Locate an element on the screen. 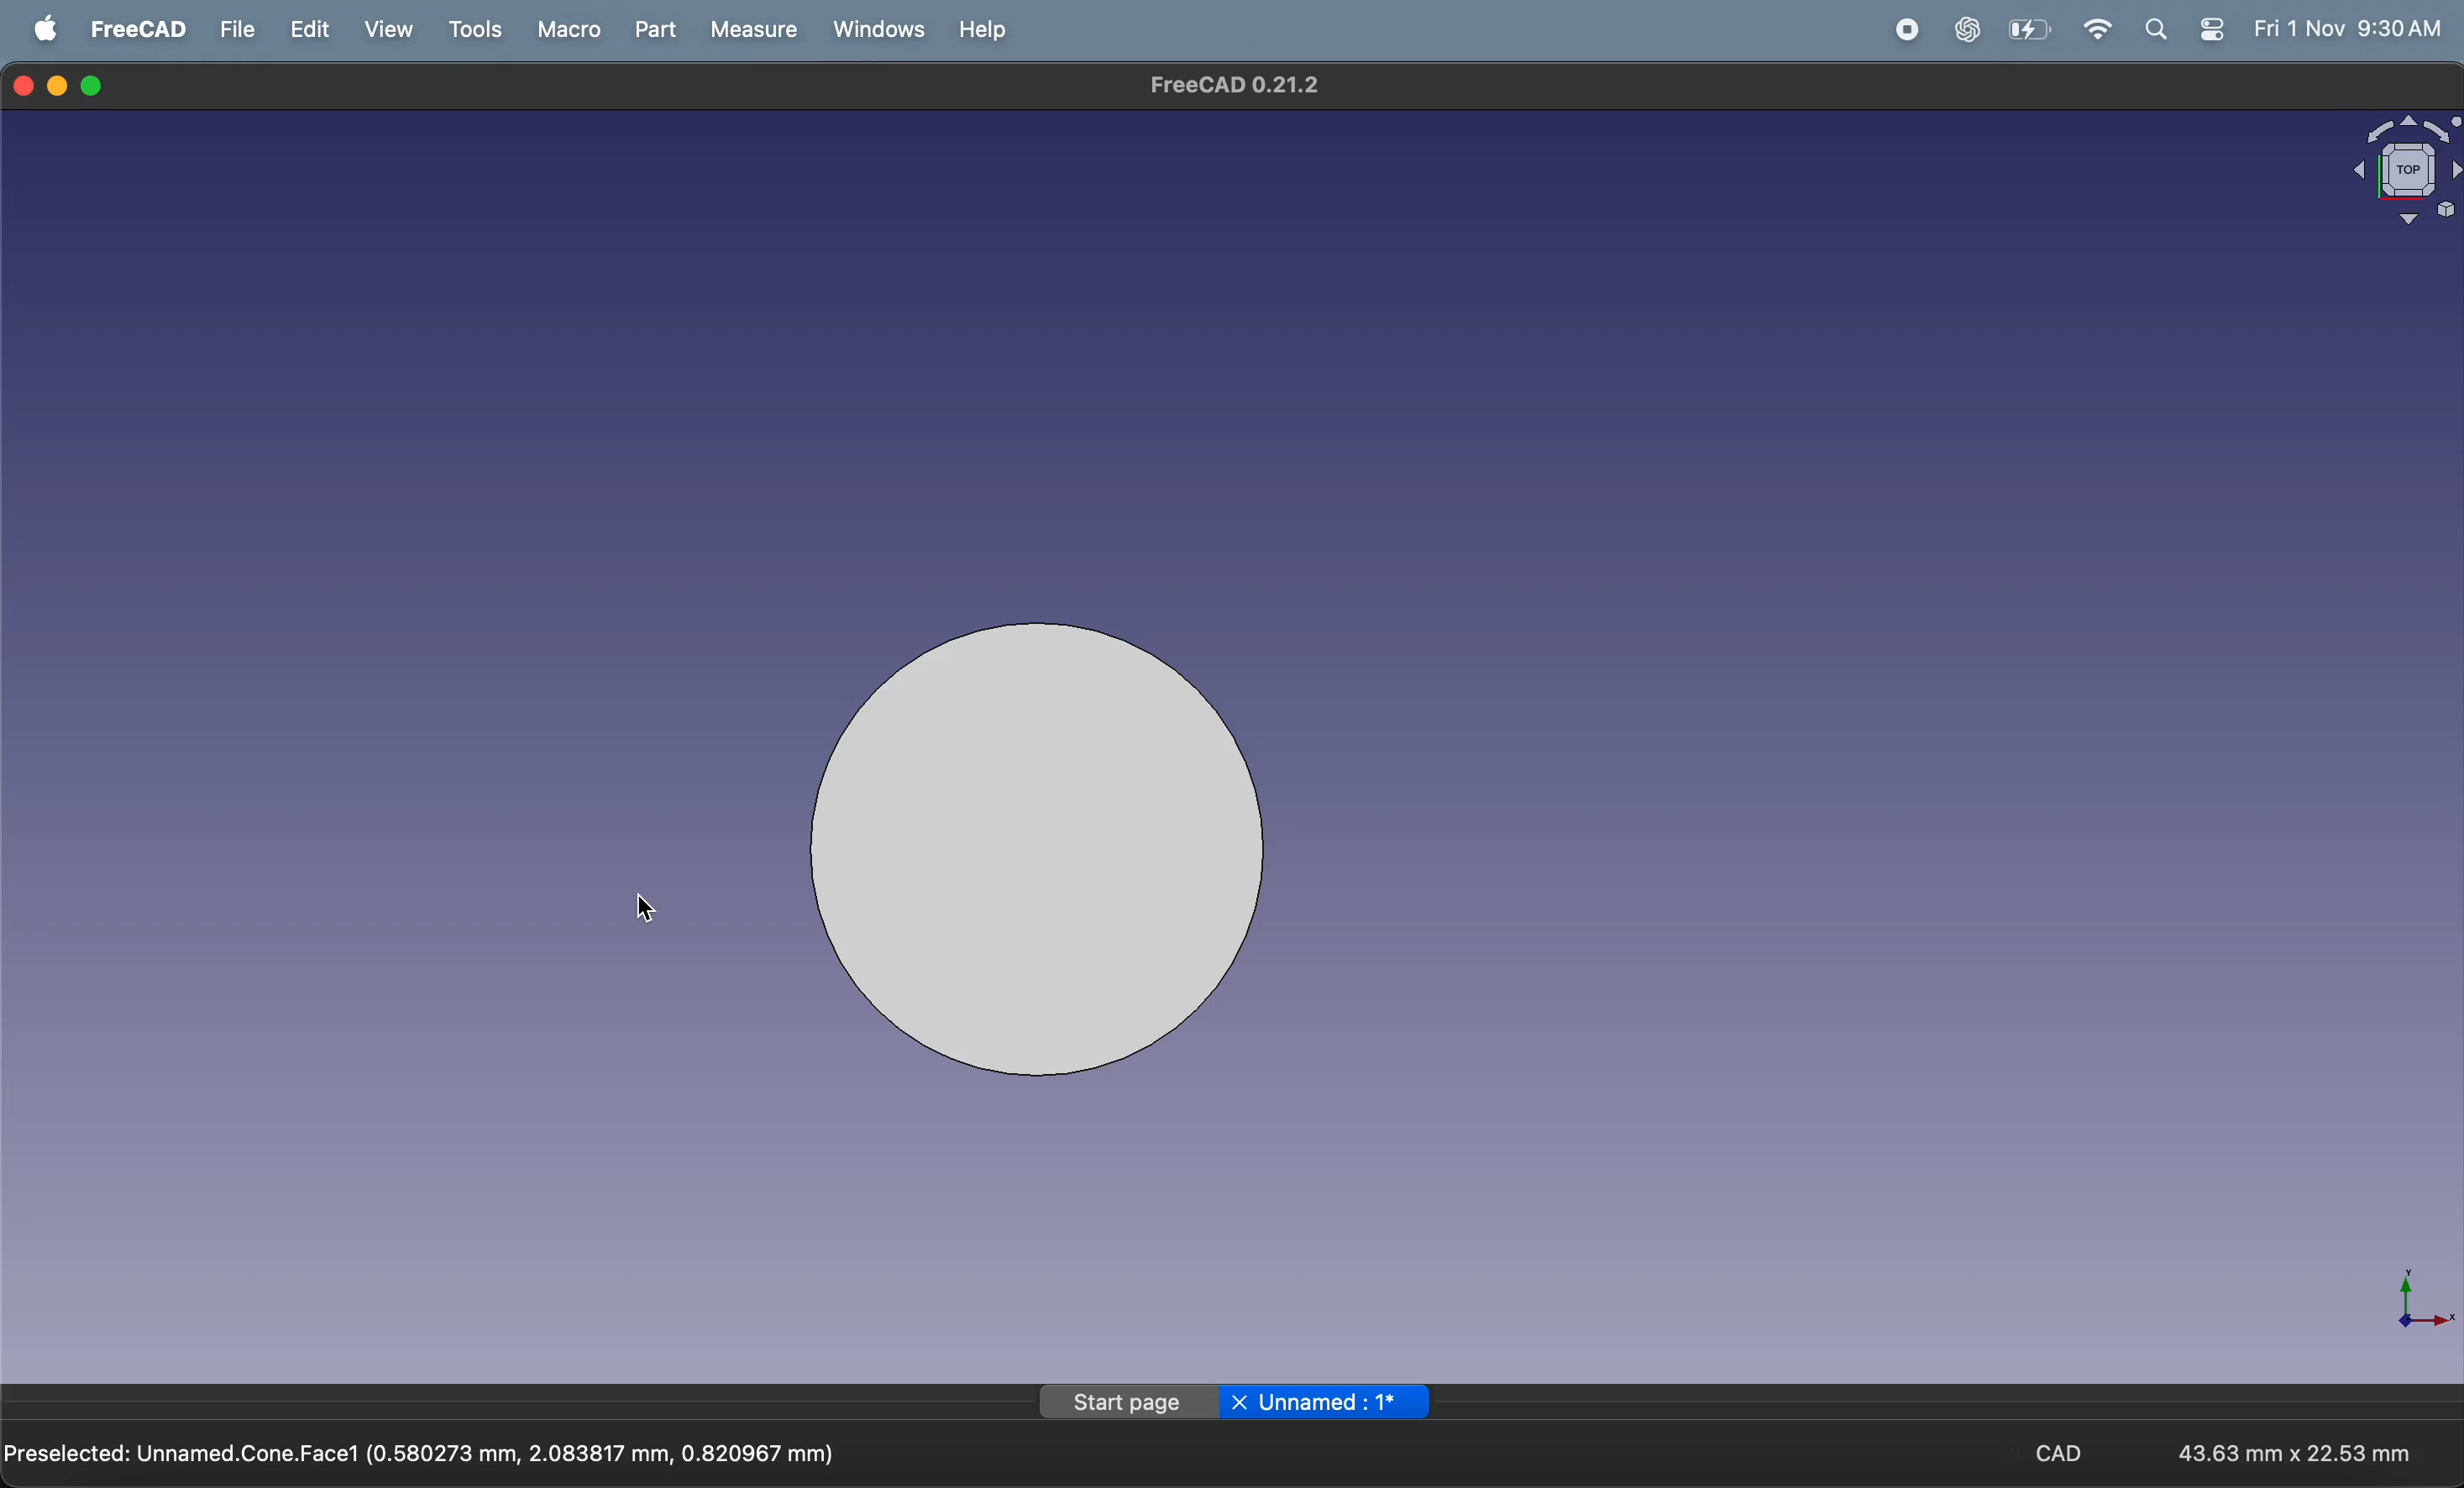 Image resolution: width=2464 pixels, height=1488 pixels. apple menu is located at coordinates (47, 29).